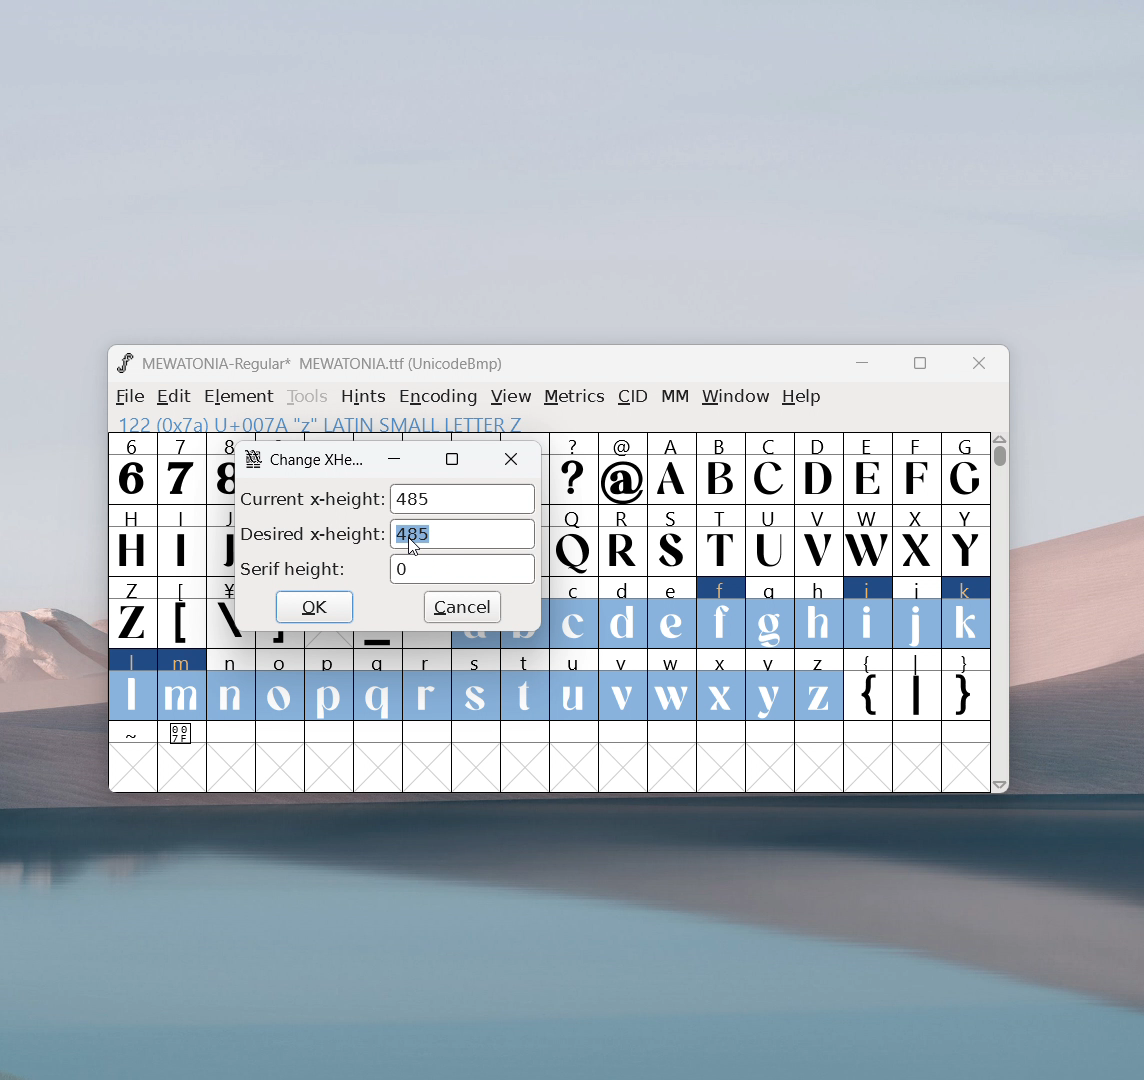  I want to click on c, so click(574, 613).